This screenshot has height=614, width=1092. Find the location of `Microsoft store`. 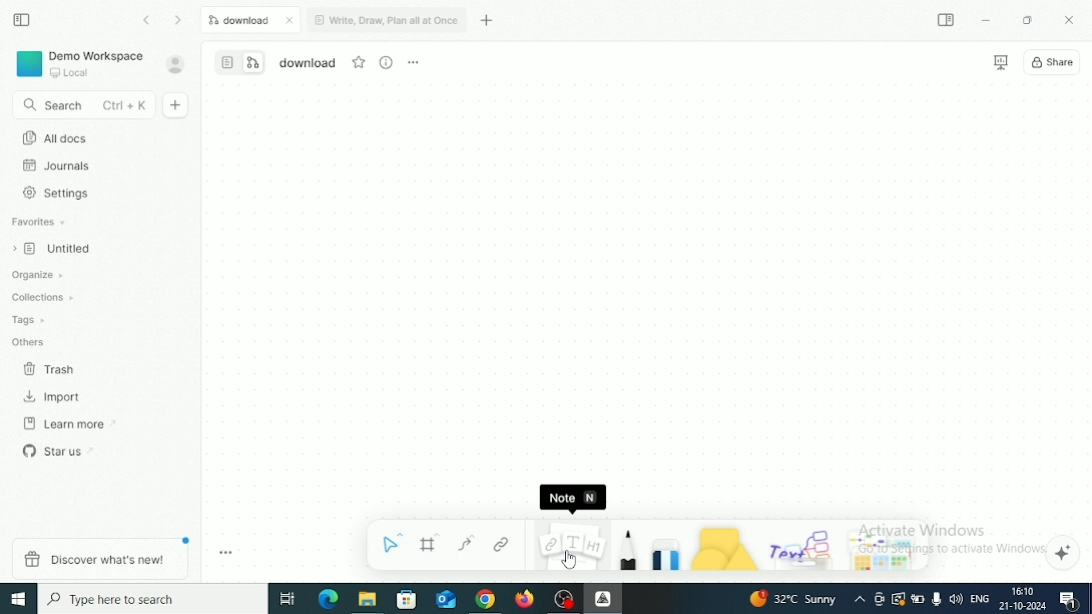

Microsoft store is located at coordinates (407, 599).